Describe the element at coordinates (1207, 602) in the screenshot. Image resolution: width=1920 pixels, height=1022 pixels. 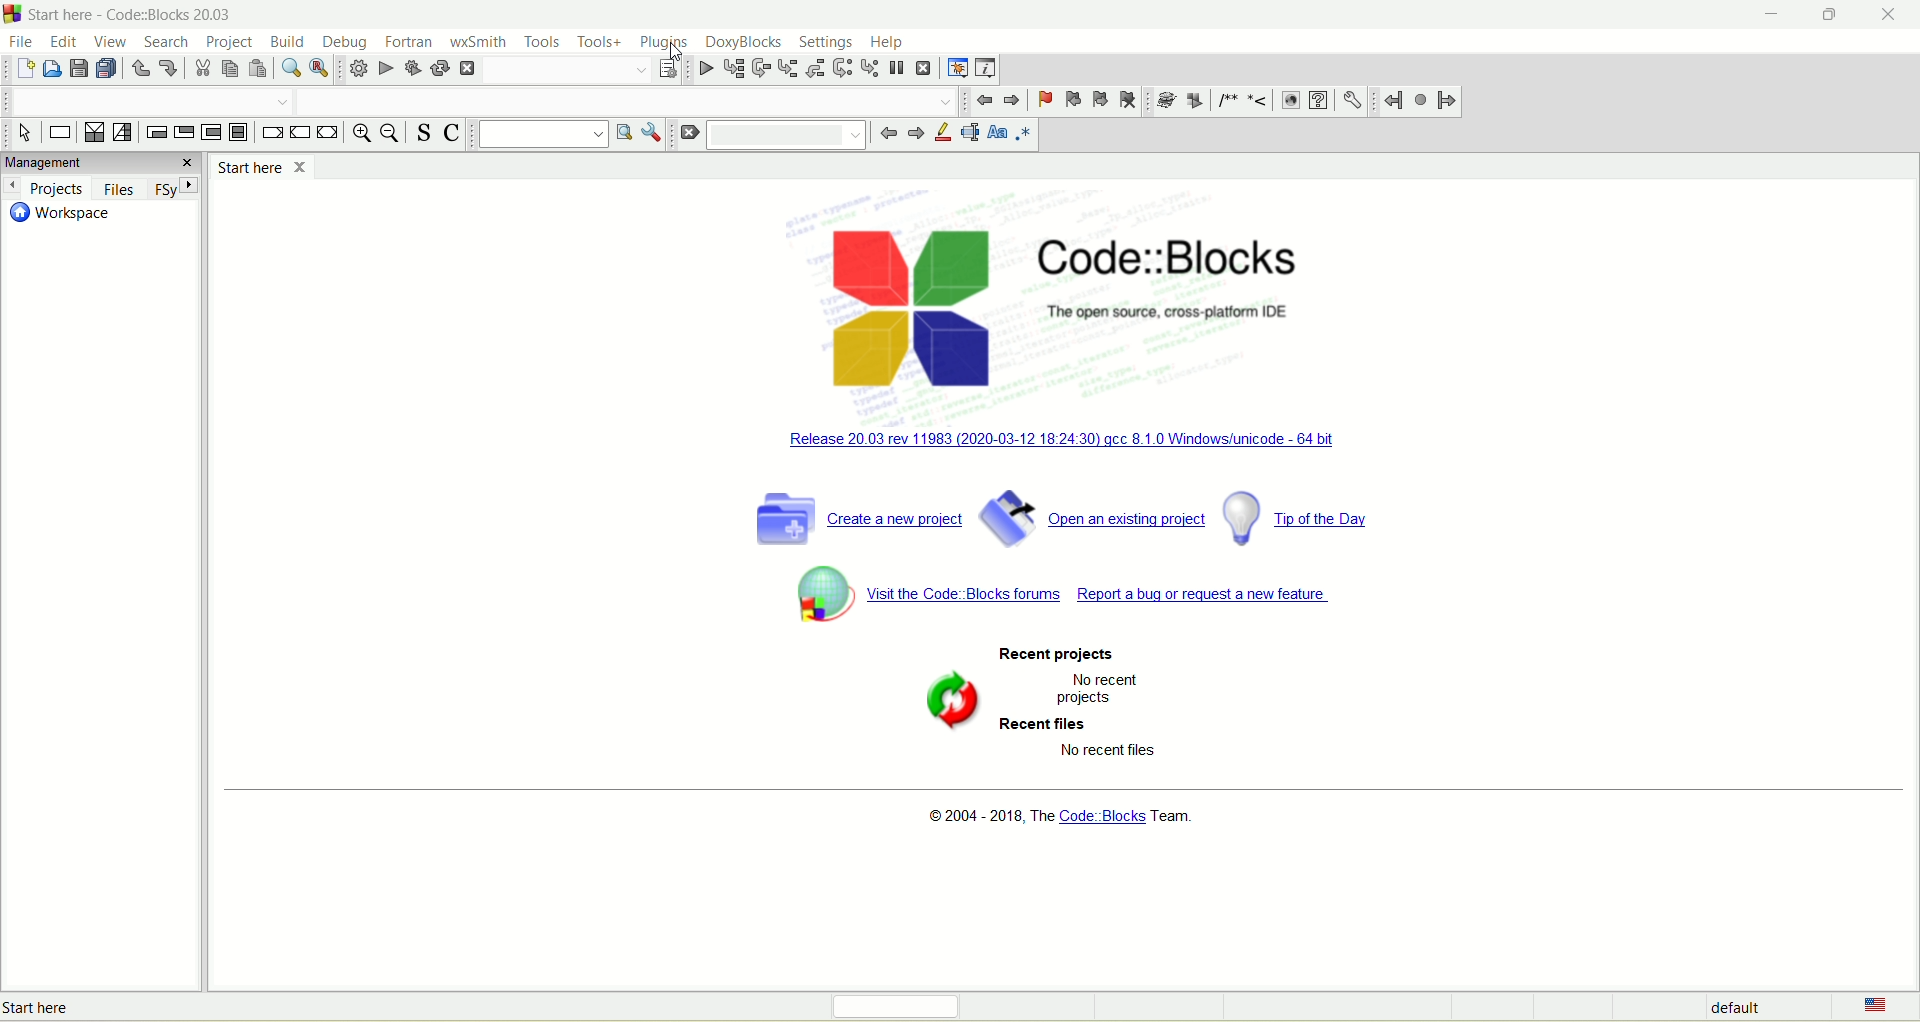
I see `report a bug` at that location.